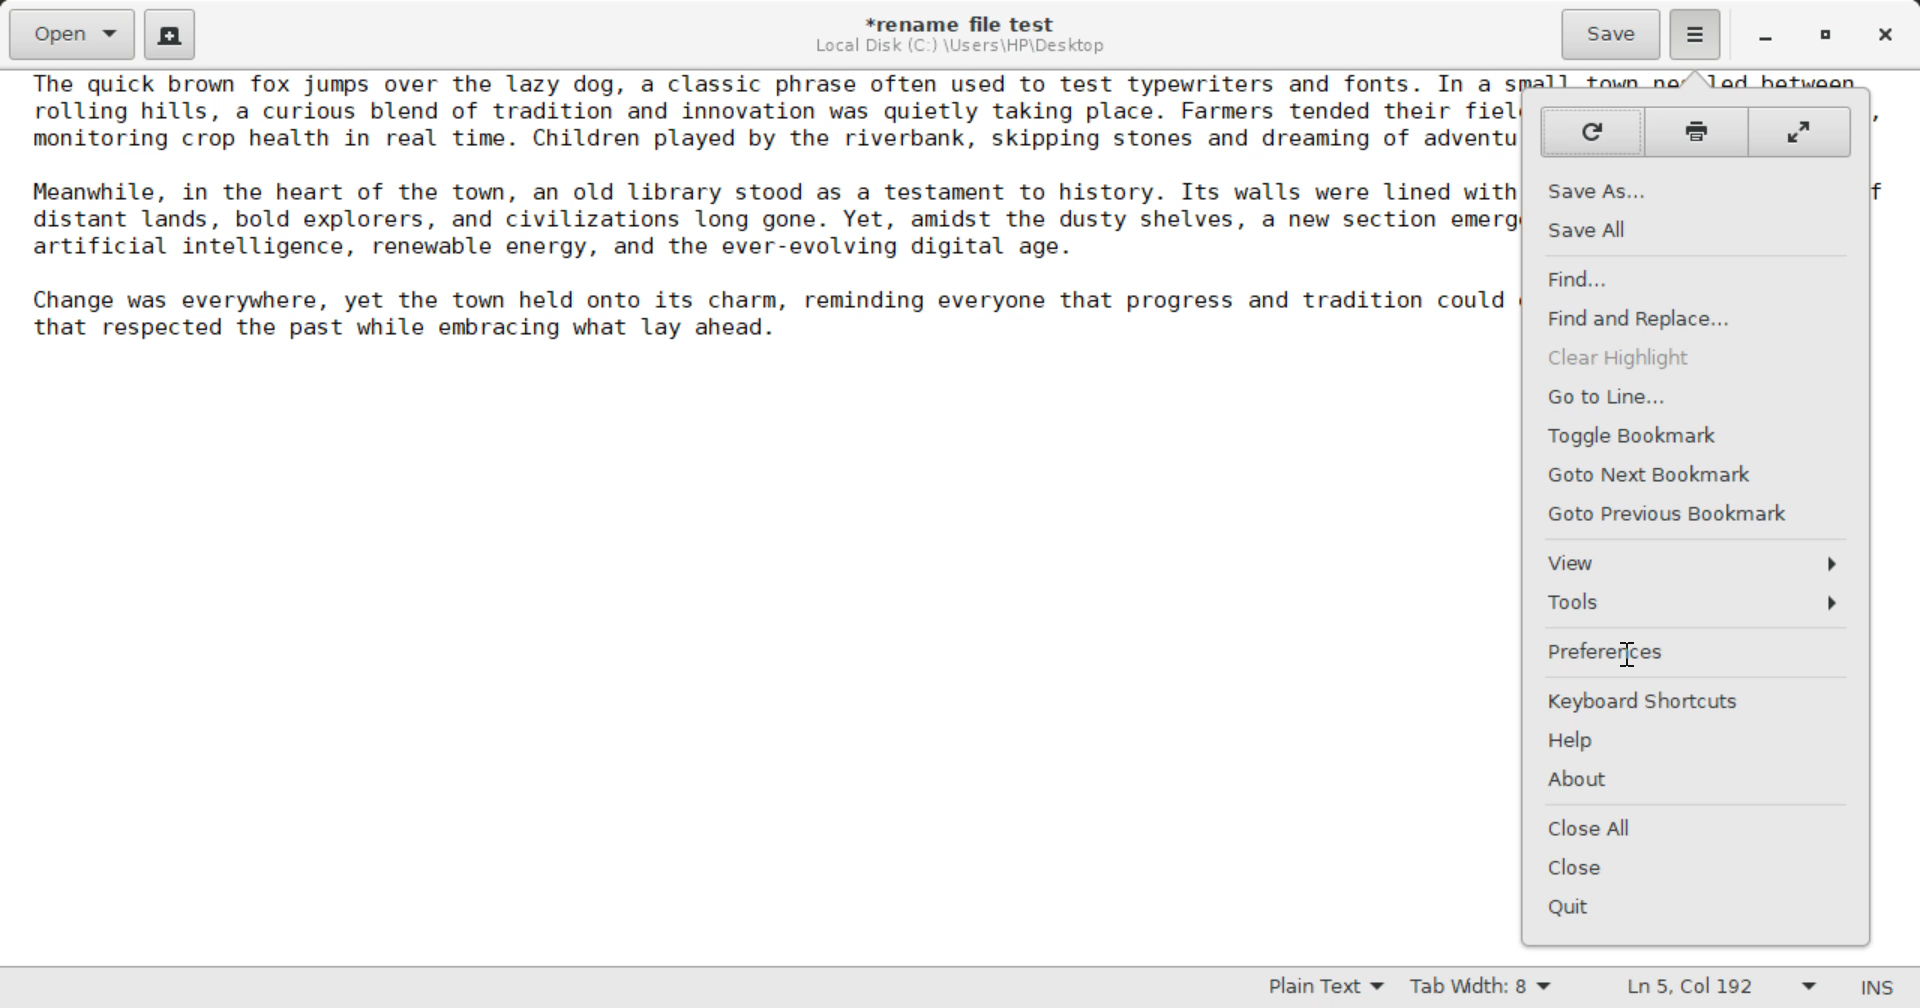  Describe the element at coordinates (1696, 513) in the screenshot. I see `Goto Previous Bookmark` at that location.